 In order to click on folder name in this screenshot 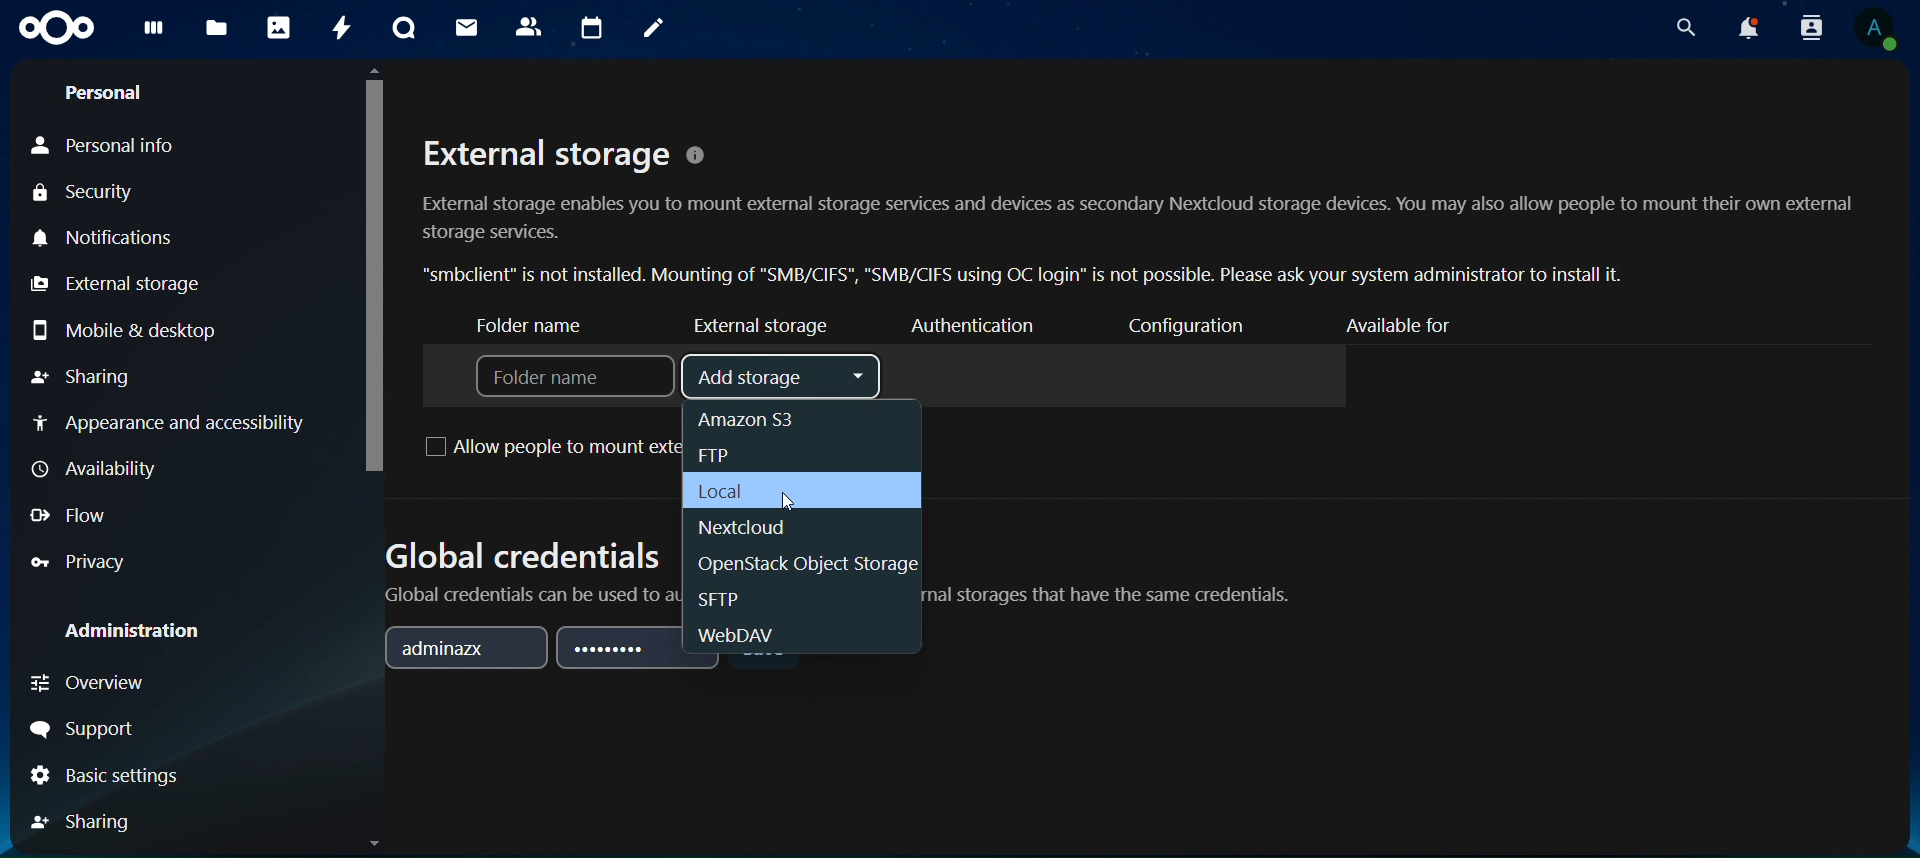, I will do `click(539, 327)`.